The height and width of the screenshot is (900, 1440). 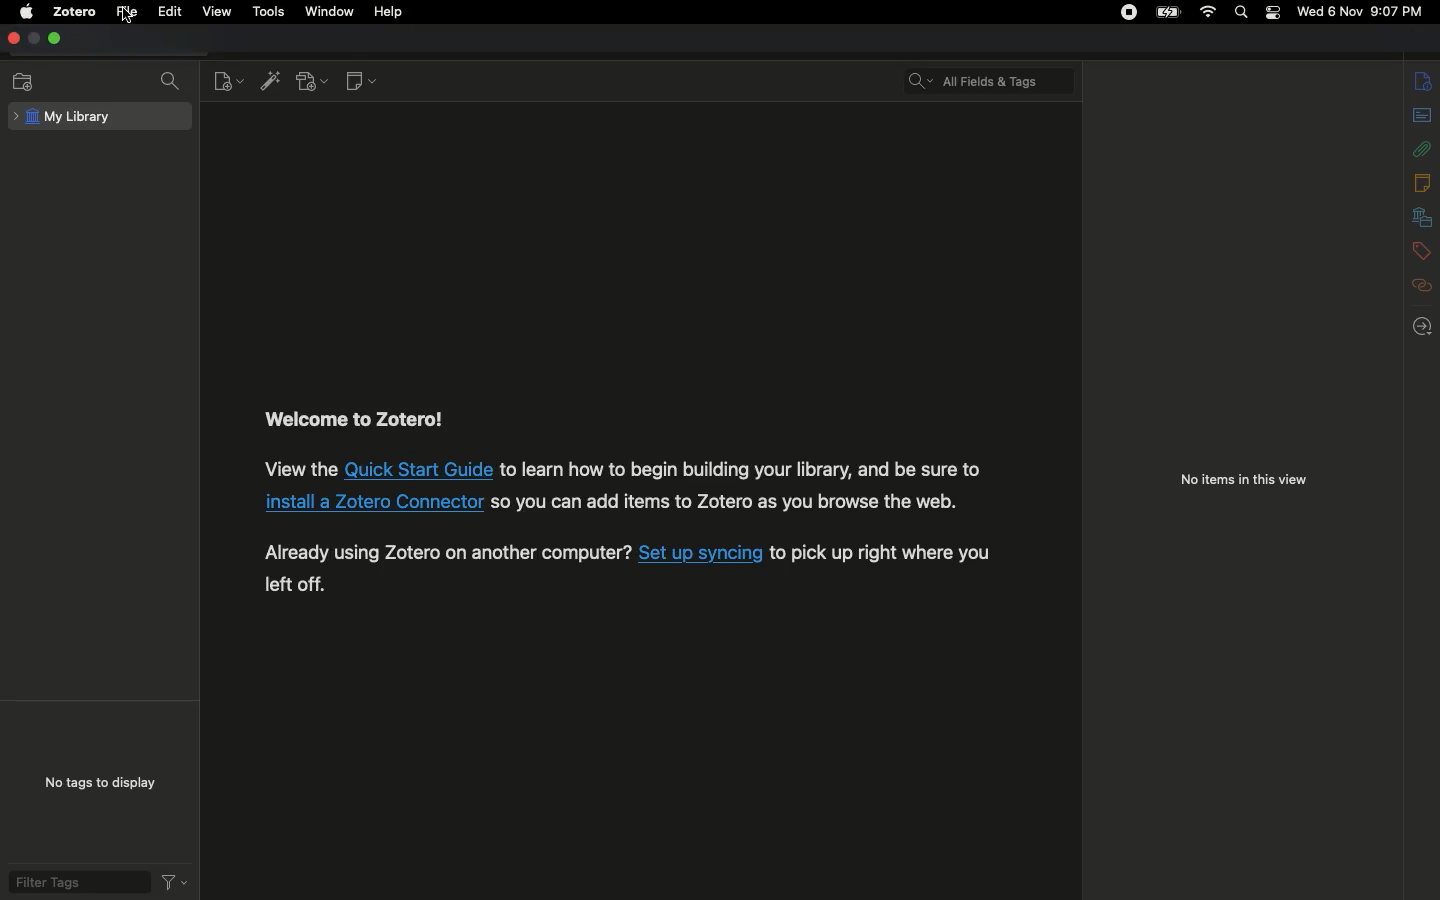 What do you see at coordinates (1424, 81) in the screenshot?
I see `Info` at bounding box center [1424, 81].